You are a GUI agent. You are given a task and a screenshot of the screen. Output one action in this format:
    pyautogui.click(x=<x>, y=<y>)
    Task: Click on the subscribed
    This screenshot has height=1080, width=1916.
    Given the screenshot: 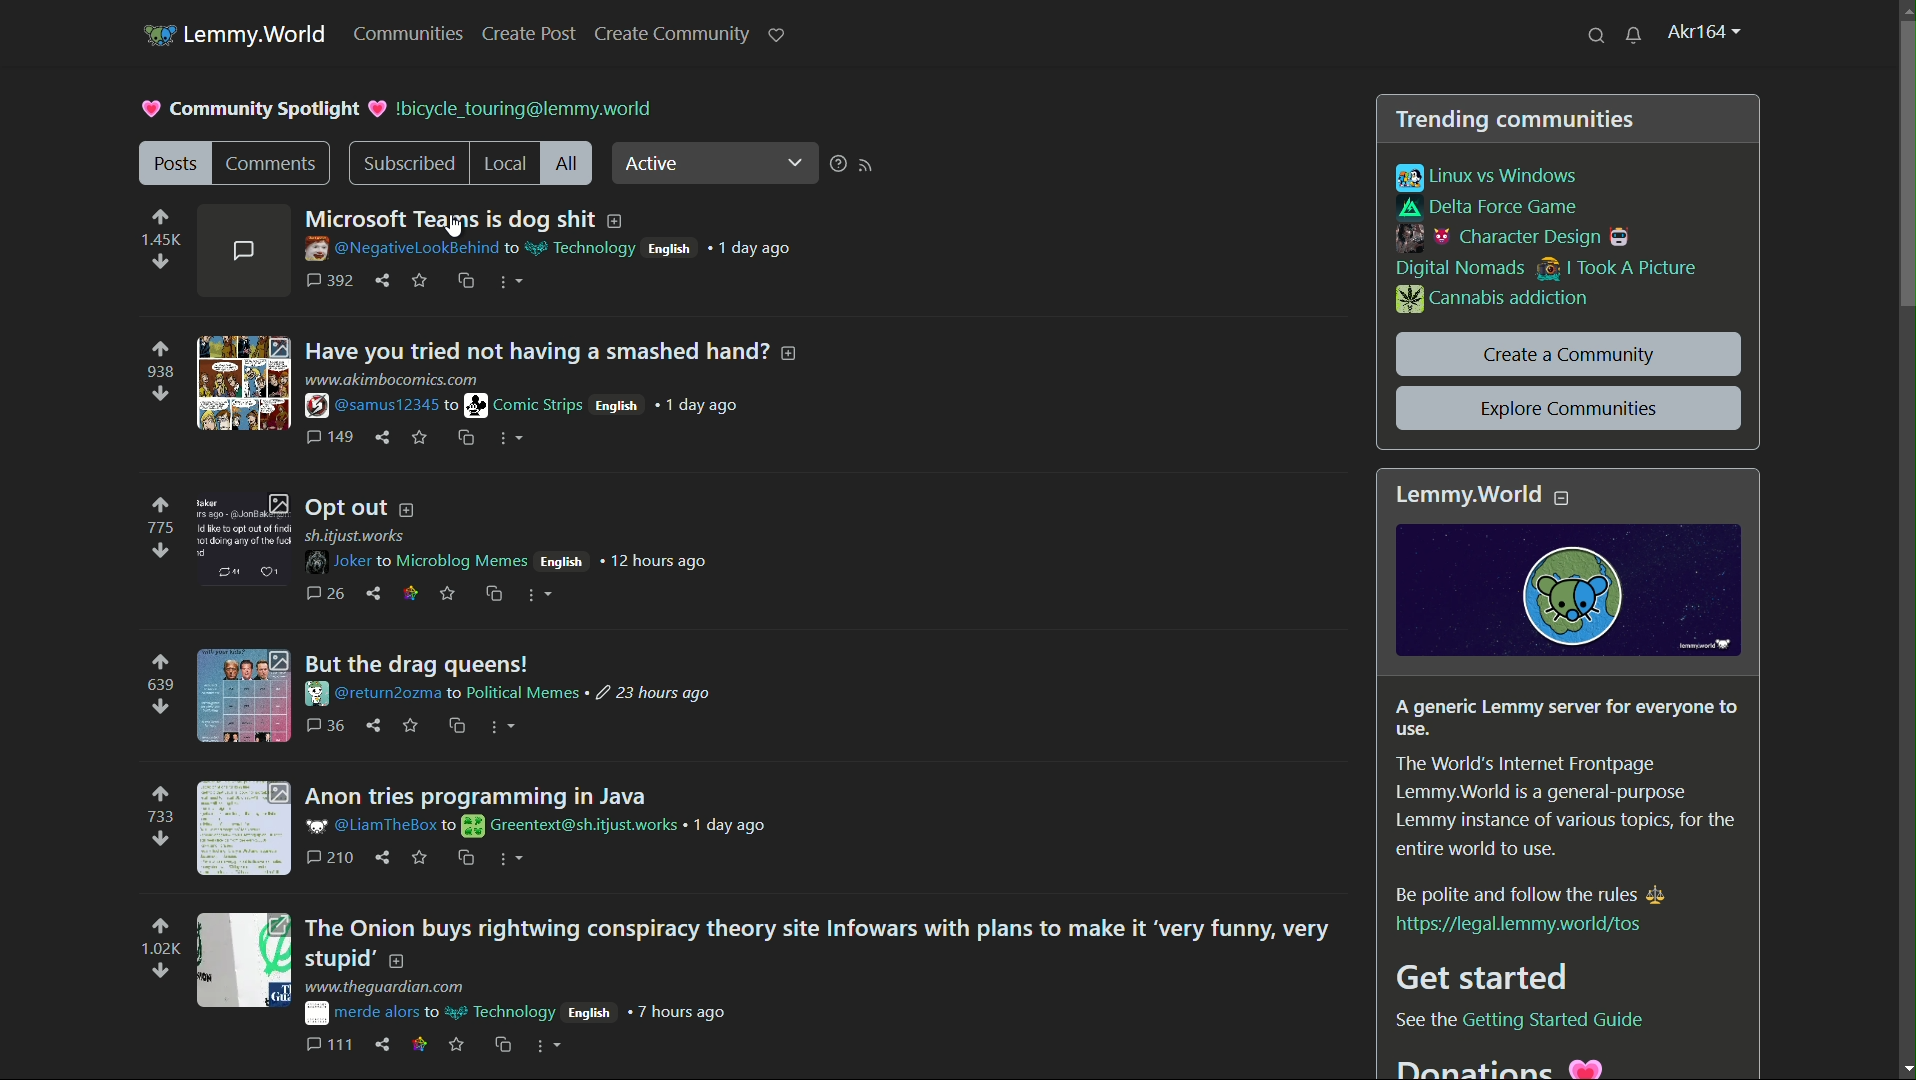 What is the action you would take?
    pyautogui.click(x=407, y=164)
    